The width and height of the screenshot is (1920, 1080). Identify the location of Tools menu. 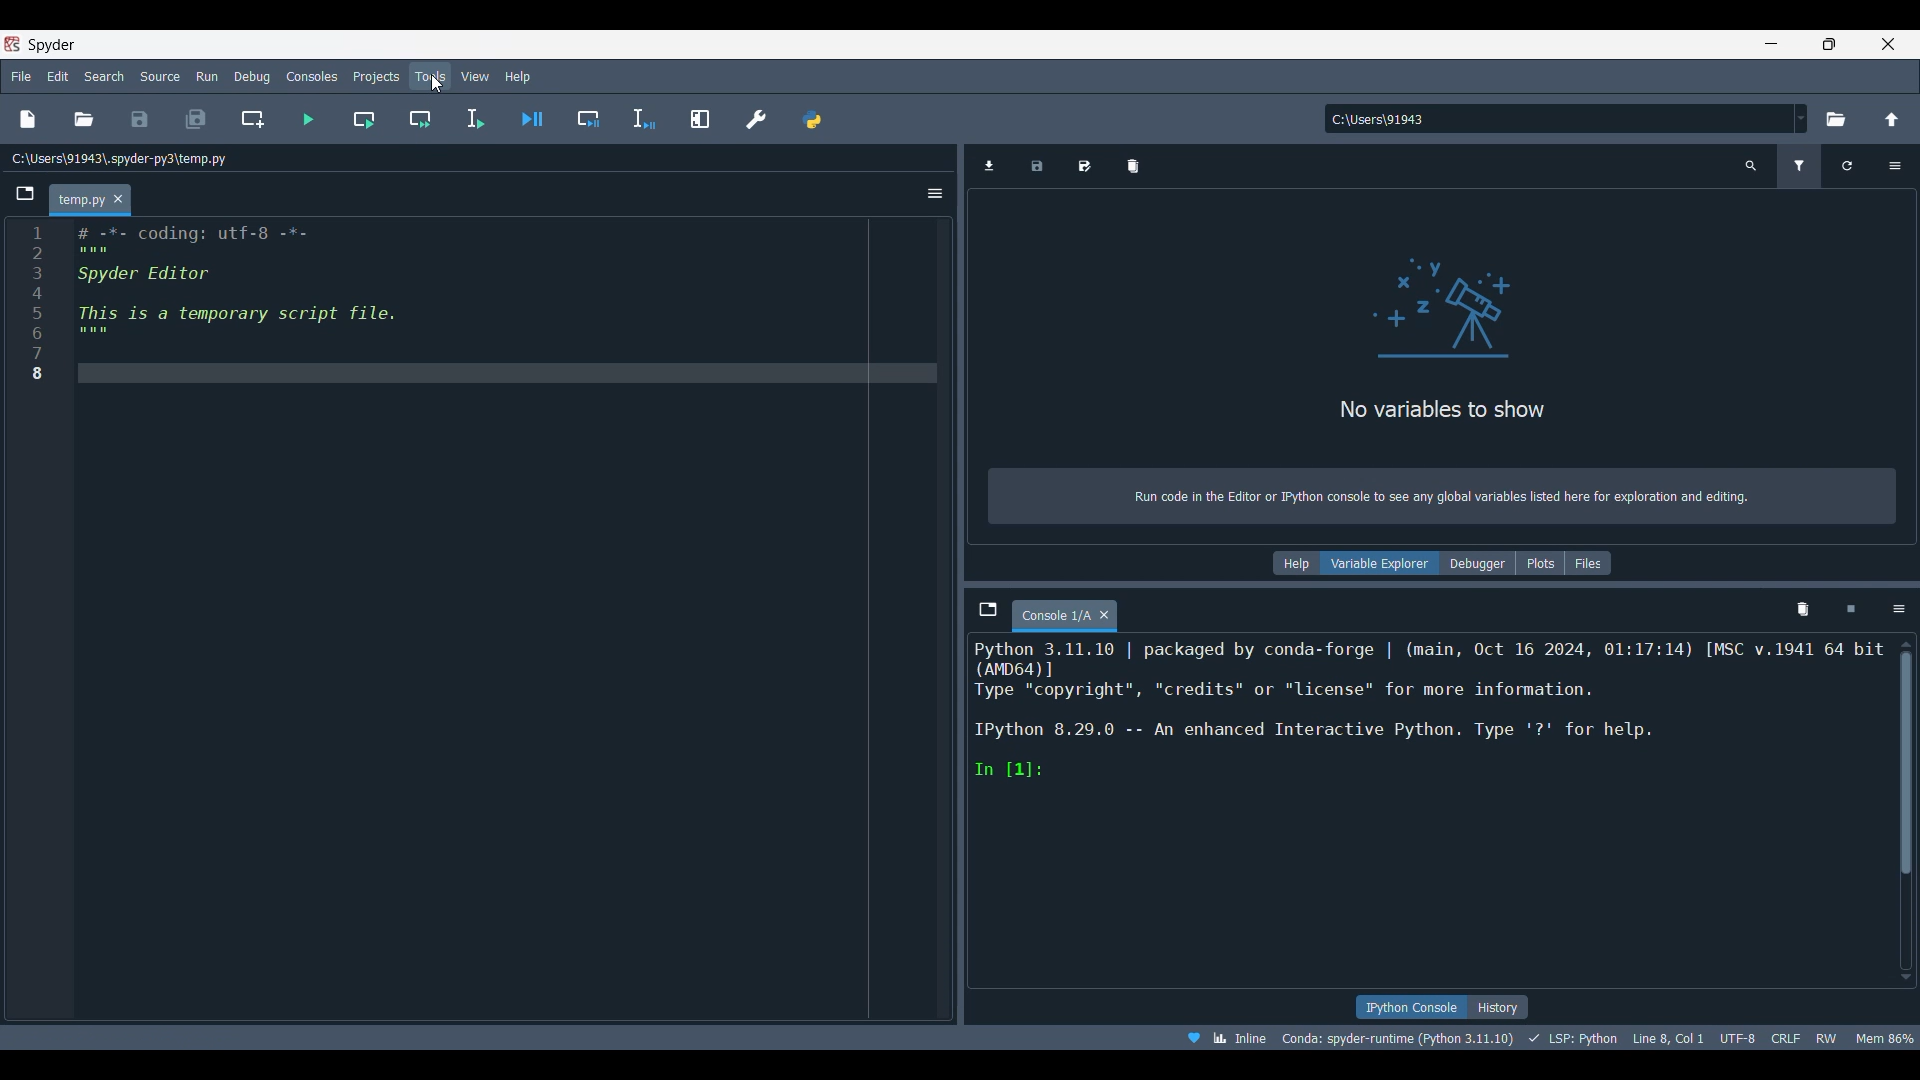
(429, 77).